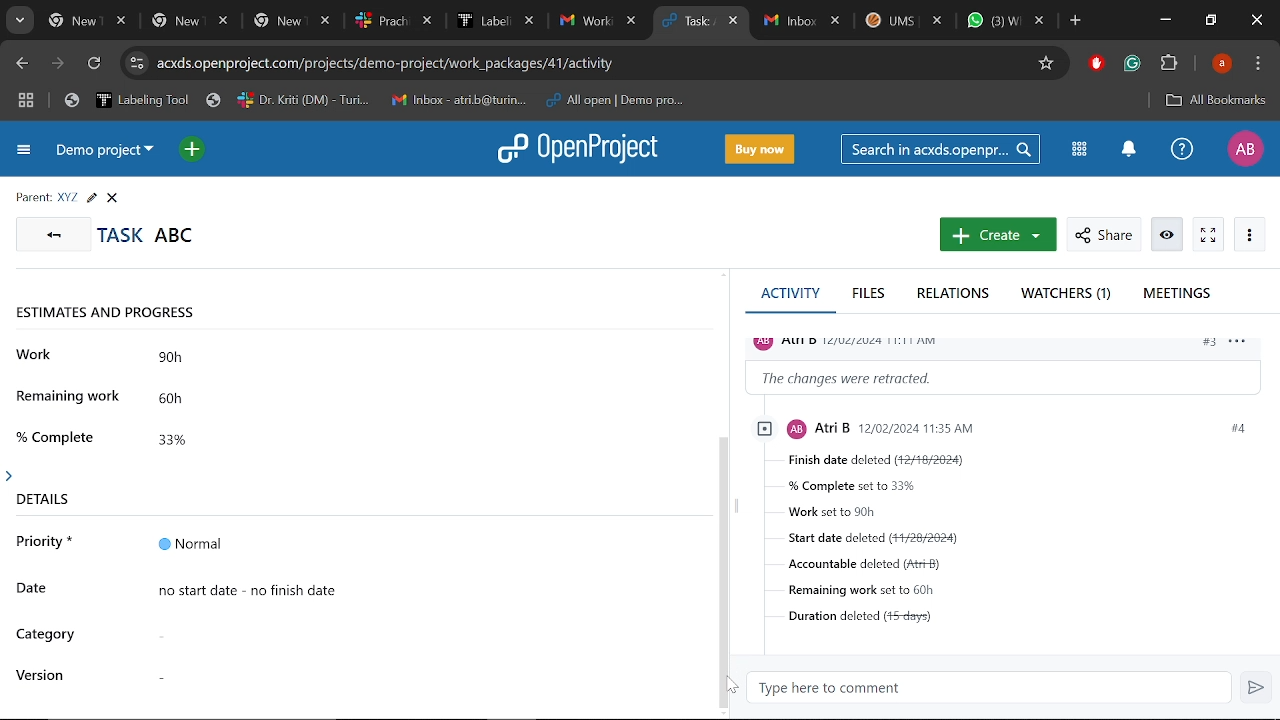 Image resolution: width=1280 pixels, height=720 pixels. What do you see at coordinates (723, 687) in the screenshot?
I see `cursor` at bounding box center [723, 687].